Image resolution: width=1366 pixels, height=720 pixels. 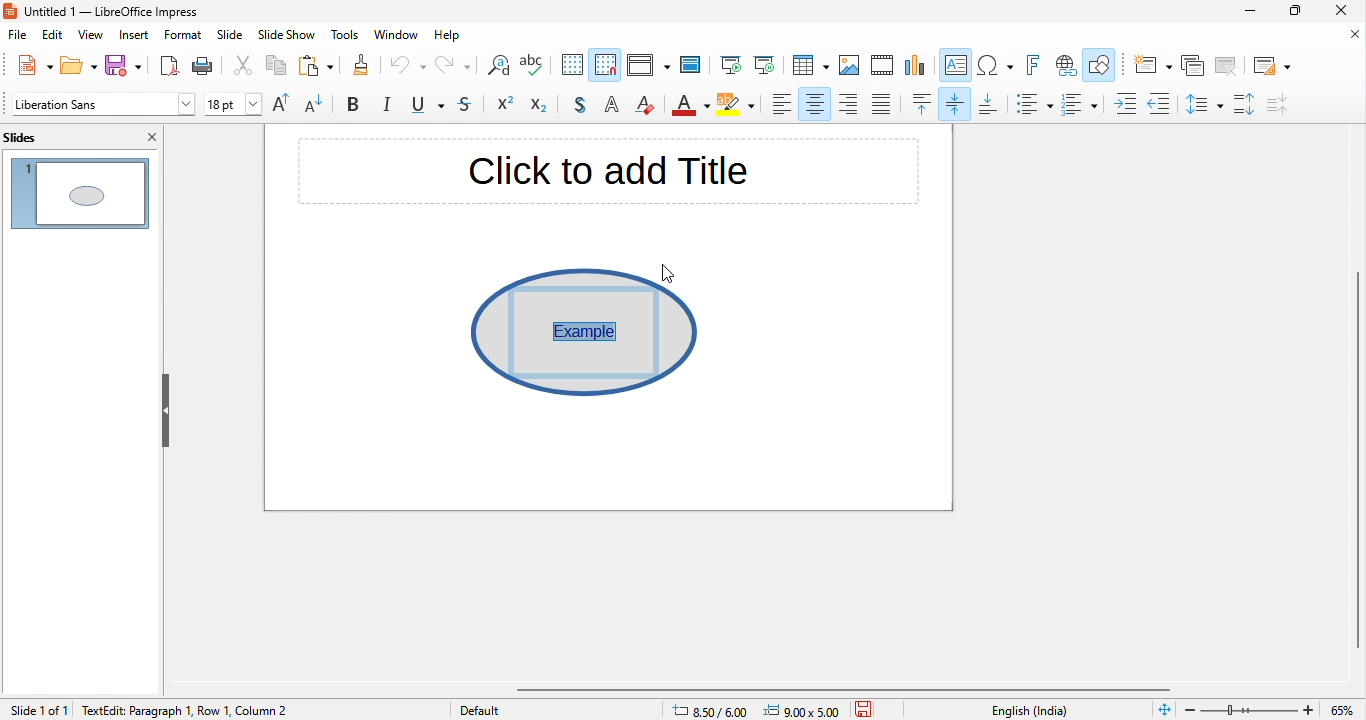 What do you see at coordinates (90, 36) in the screenshot?
I see `view` at bounding box center [90, 36].